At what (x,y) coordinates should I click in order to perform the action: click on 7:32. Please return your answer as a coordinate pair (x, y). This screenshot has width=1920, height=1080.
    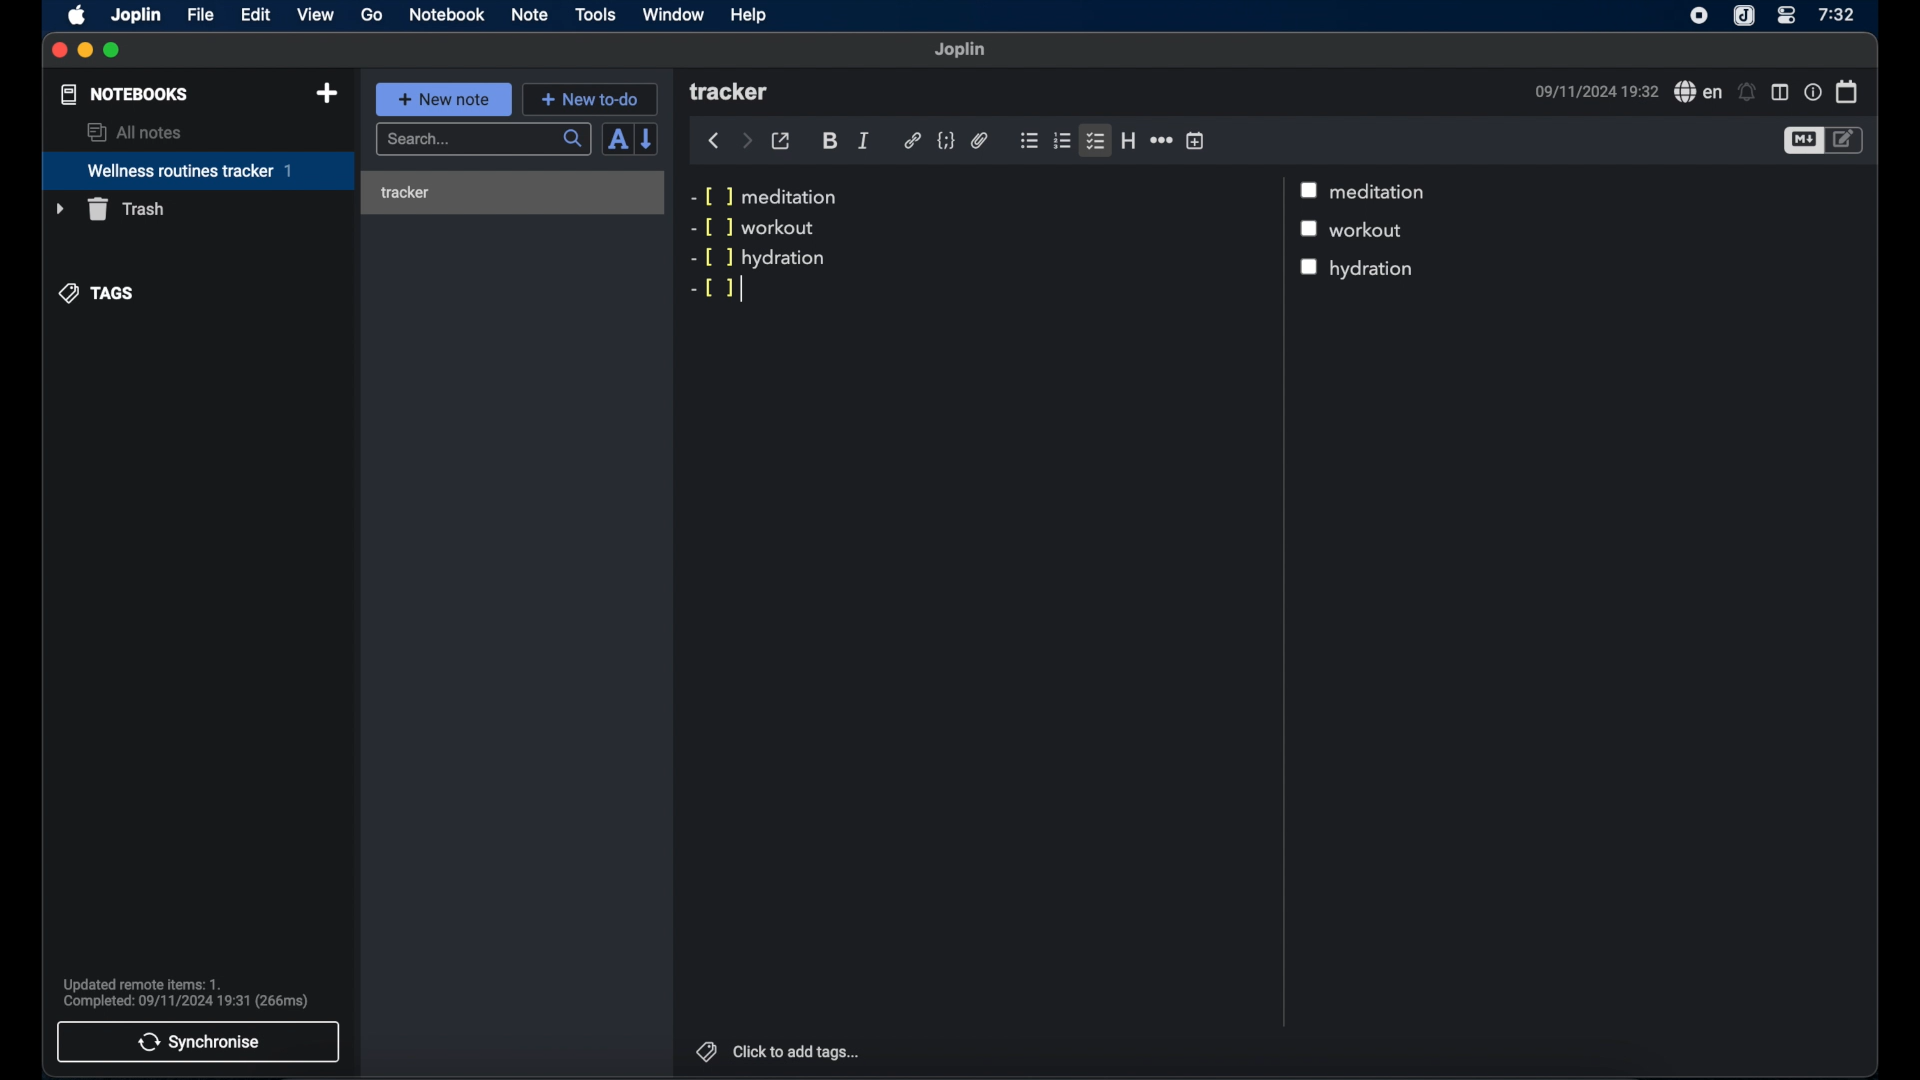
    Looking at the image, I should click on (1835, 15).